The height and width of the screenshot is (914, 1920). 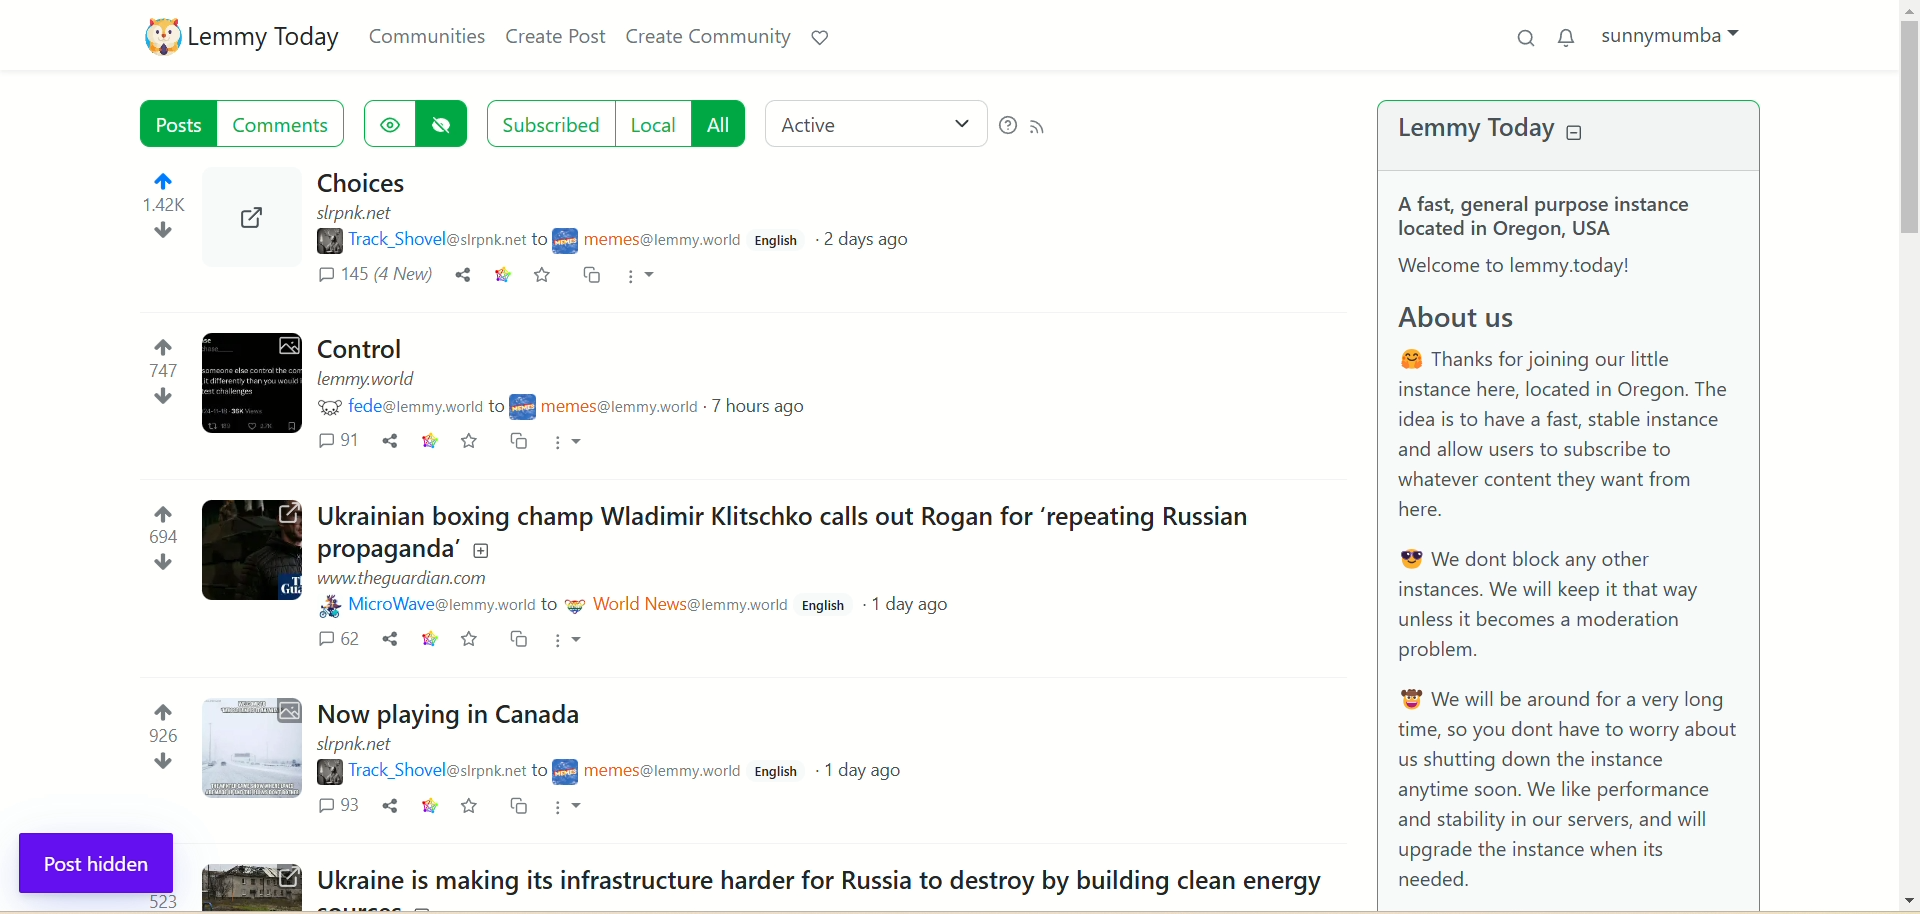 I want to click on comments, so click(x=340, y=806).